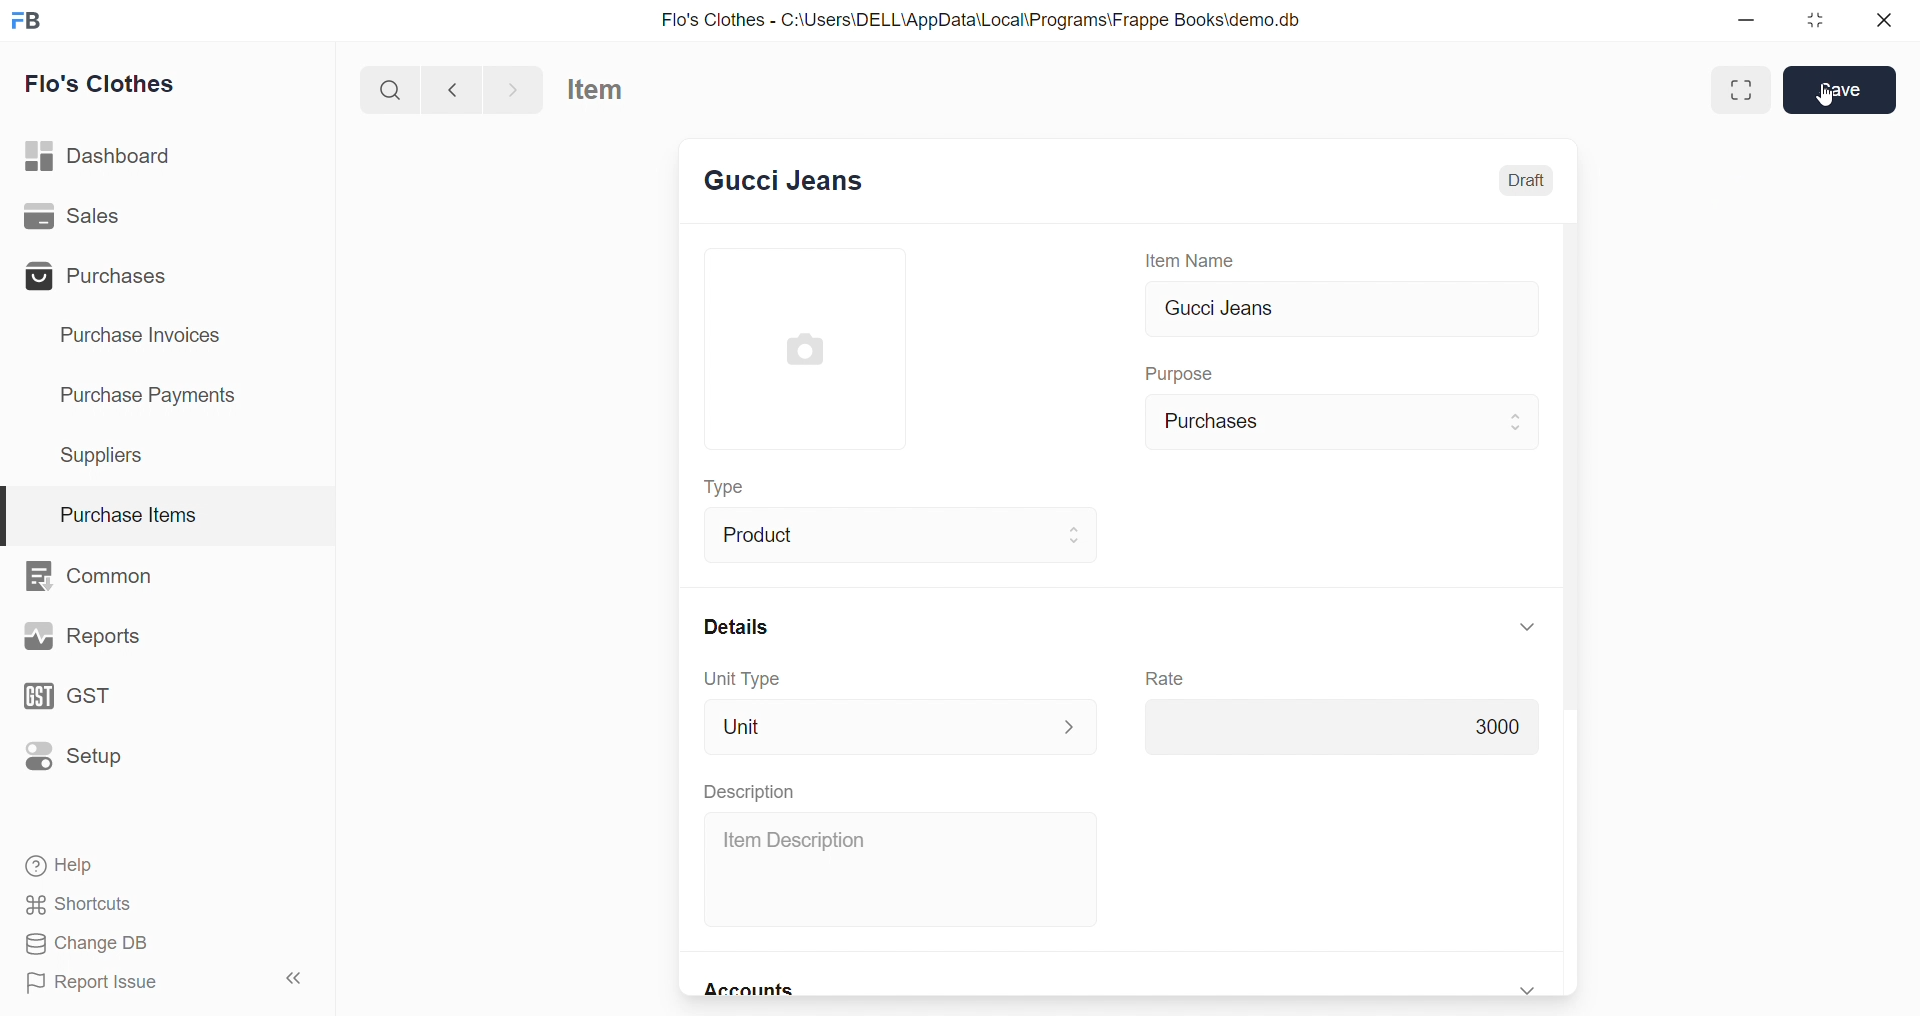  Describe the element at coordinates (84, 636) in the screenshot. I see `Reports` at that location.